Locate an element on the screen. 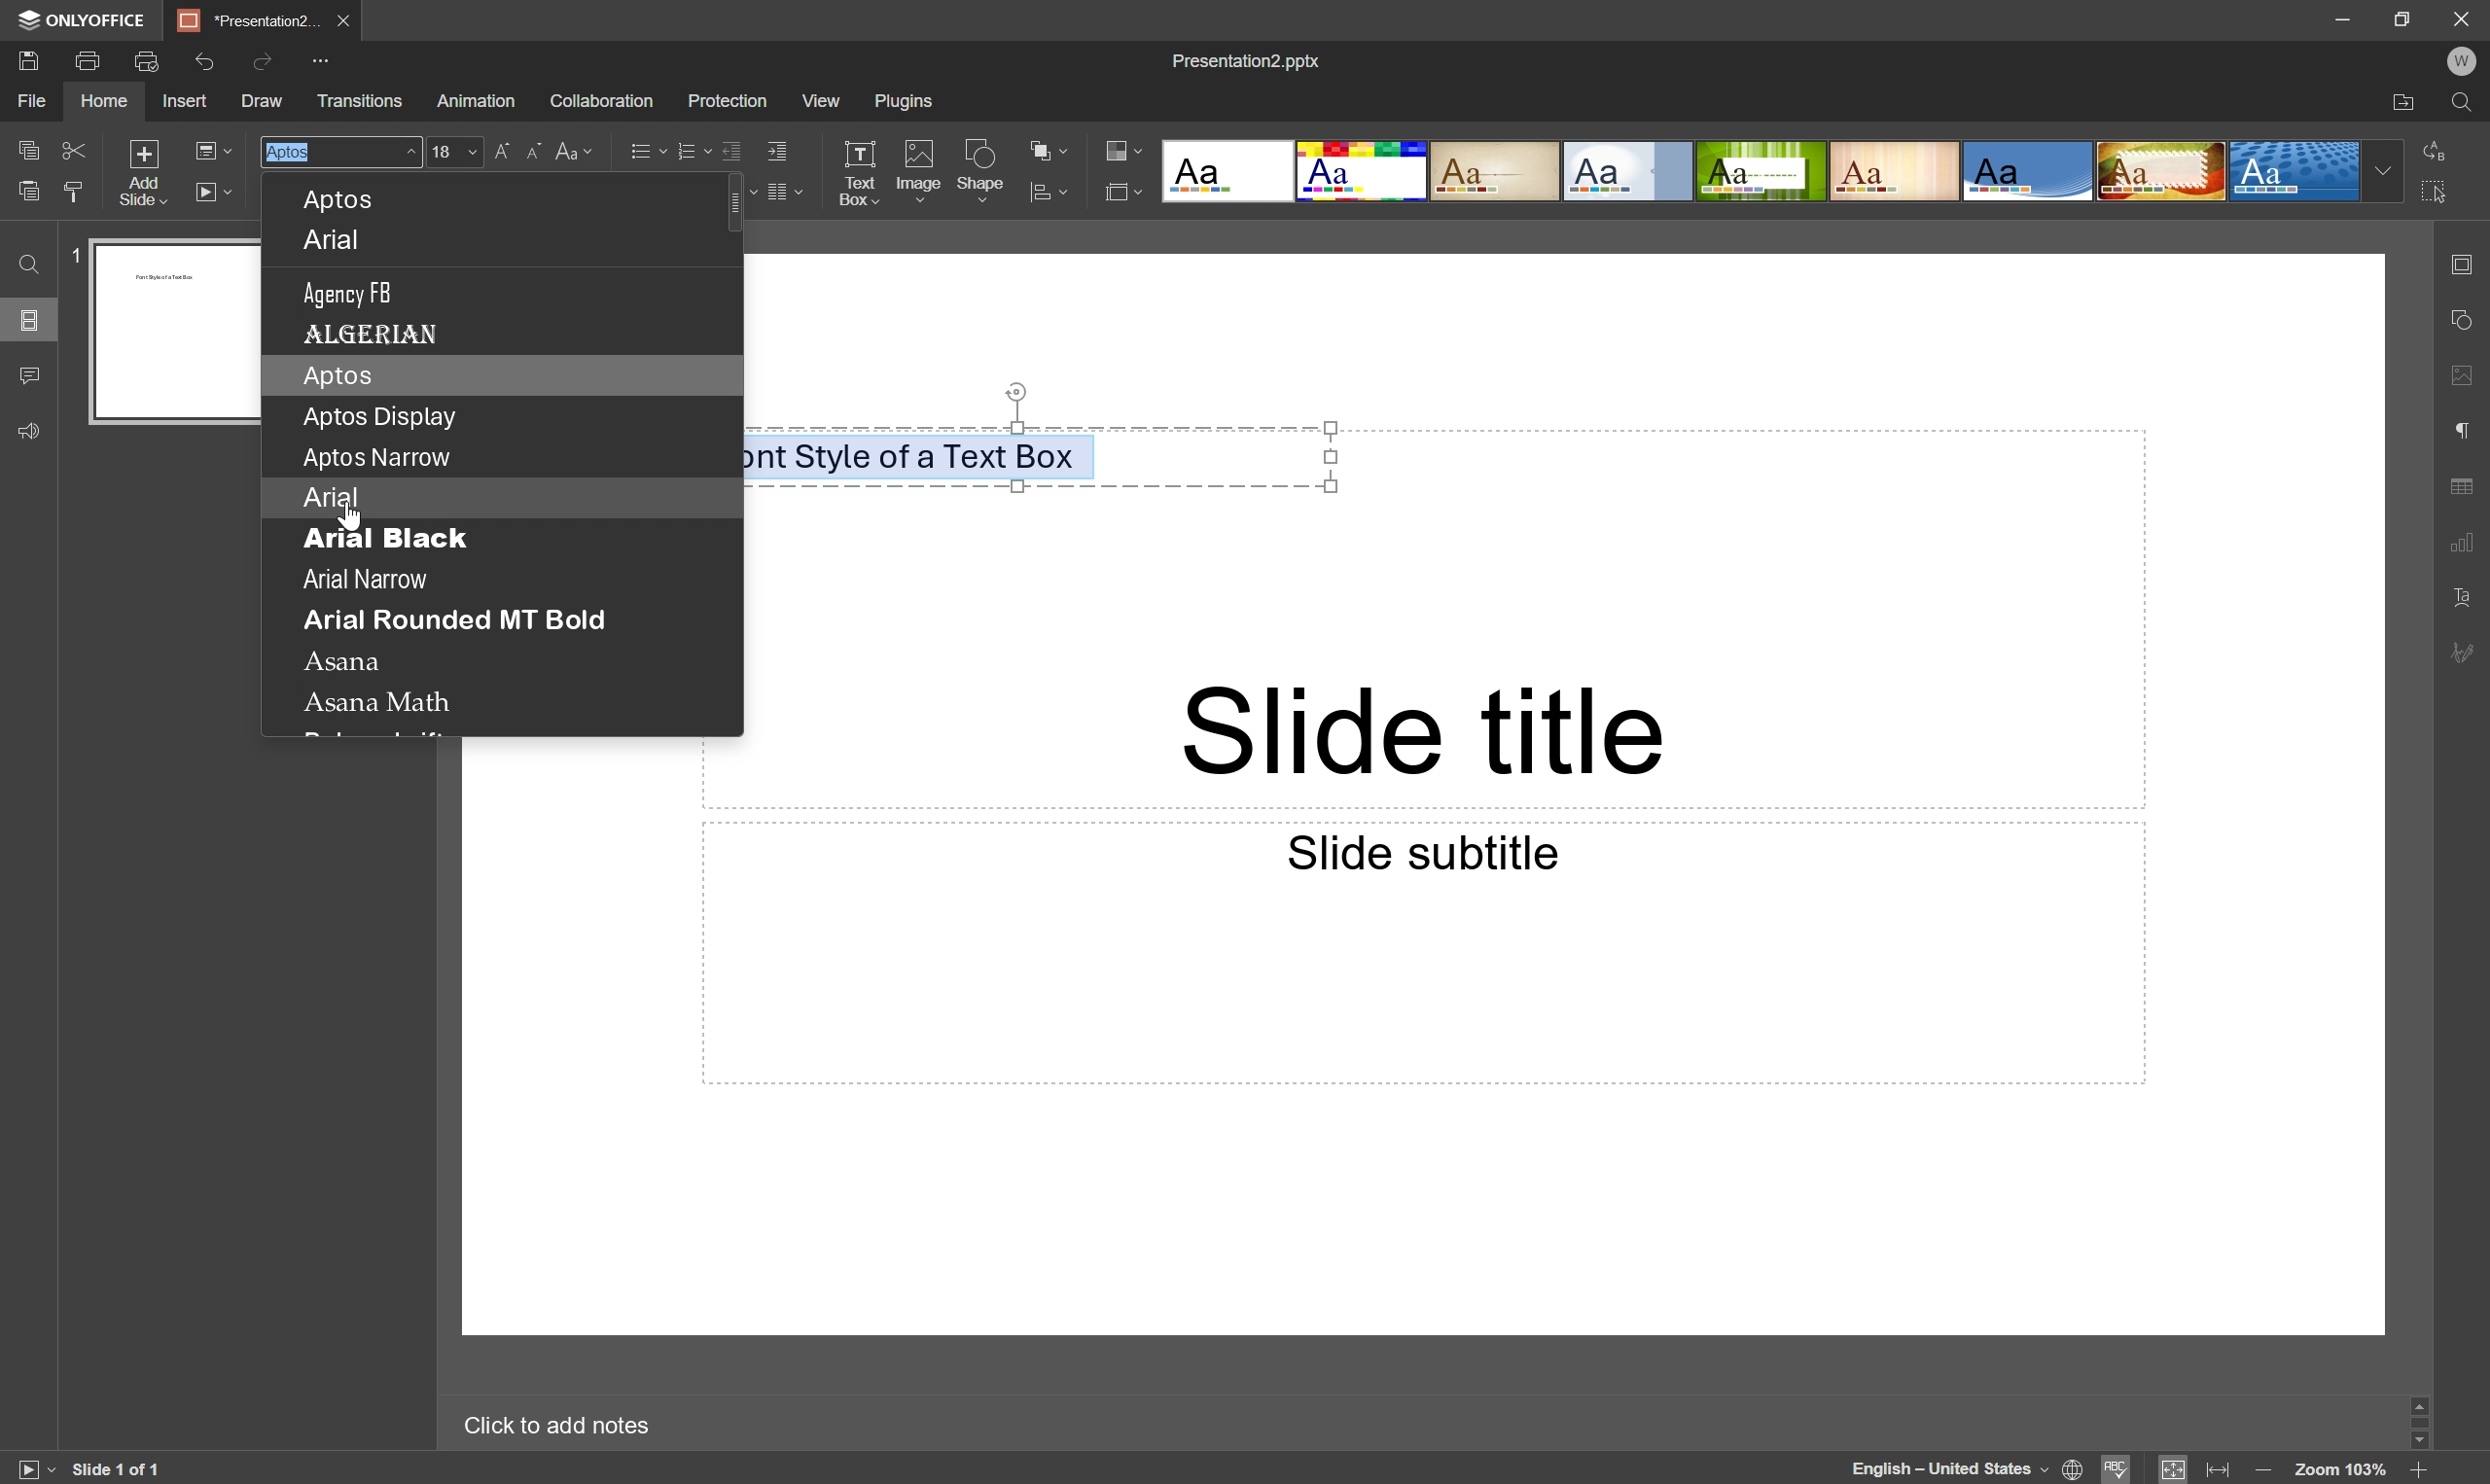  Find is located at coordinates (30, 261).